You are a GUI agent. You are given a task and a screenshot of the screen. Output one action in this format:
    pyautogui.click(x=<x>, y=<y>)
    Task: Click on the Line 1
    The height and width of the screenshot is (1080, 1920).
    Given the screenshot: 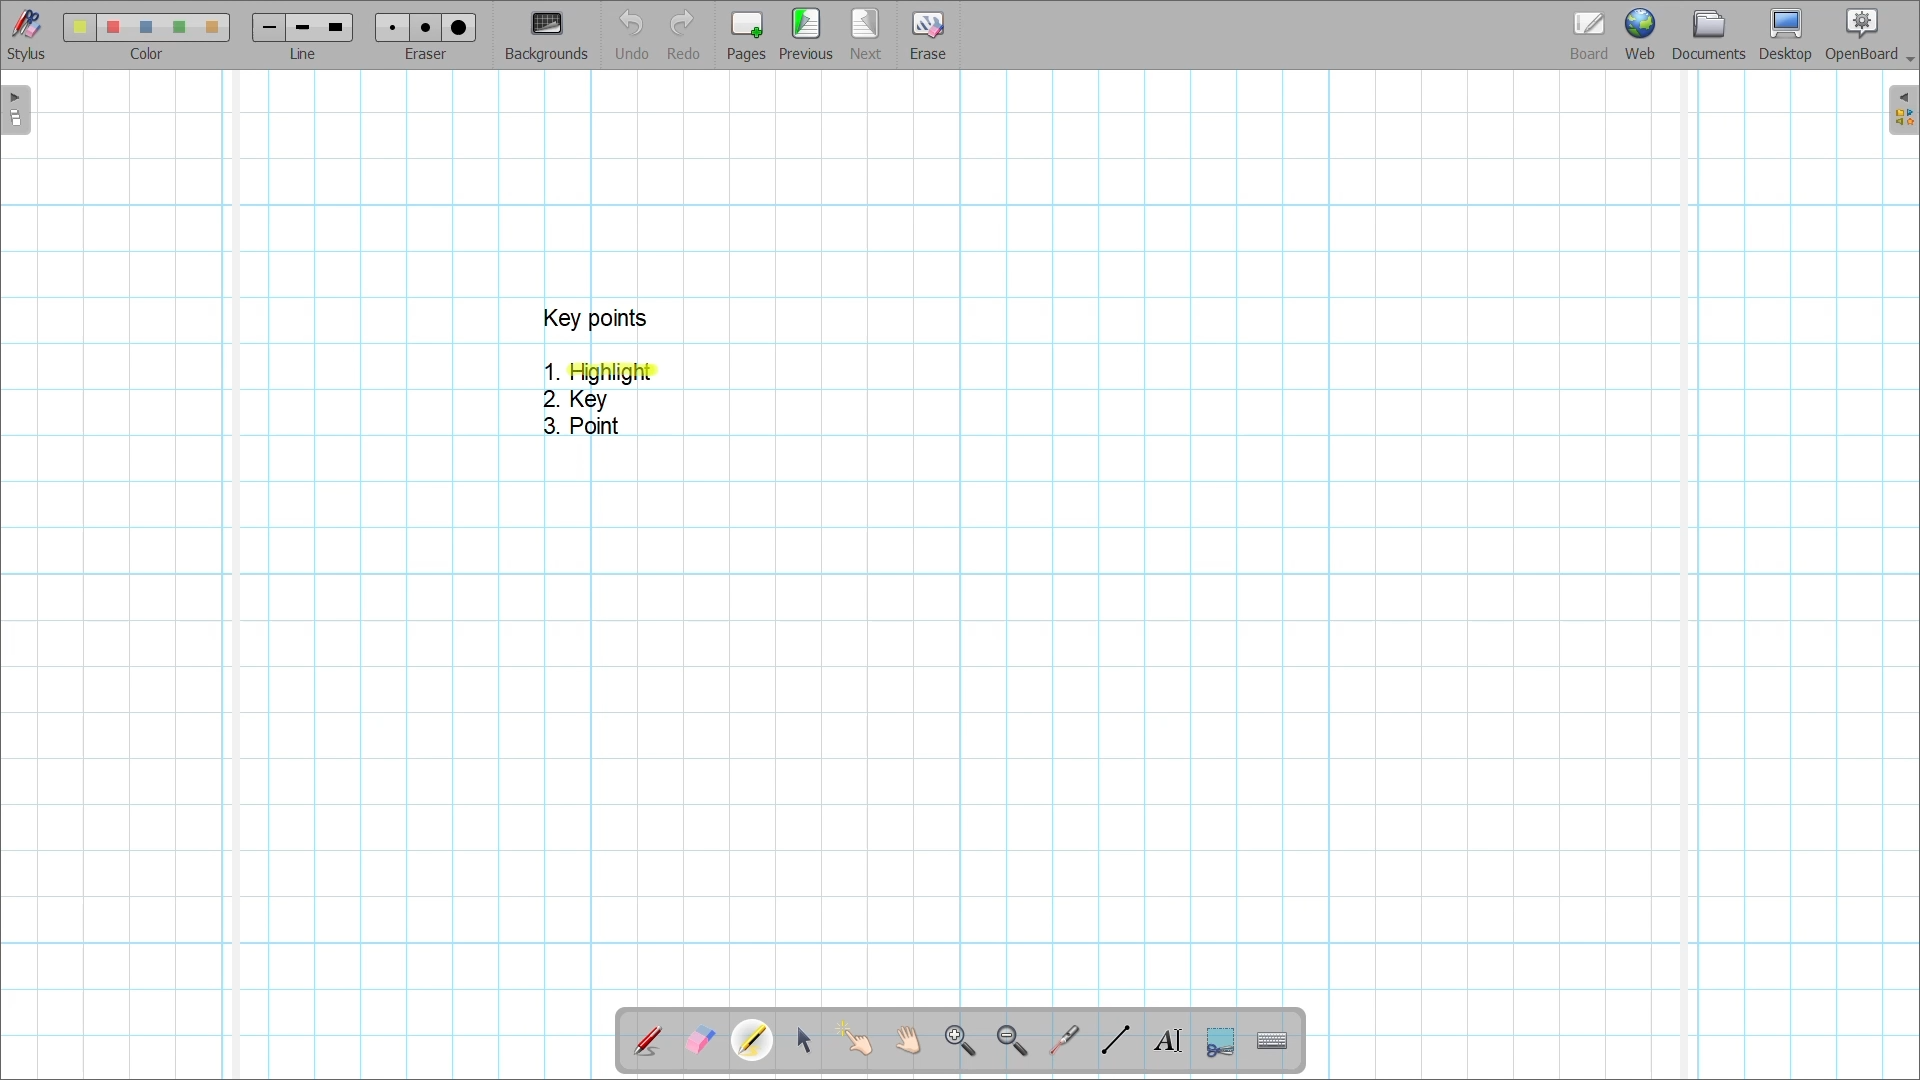 What is the action you would take?
    pyautogui.click(x=267, y=27)
    